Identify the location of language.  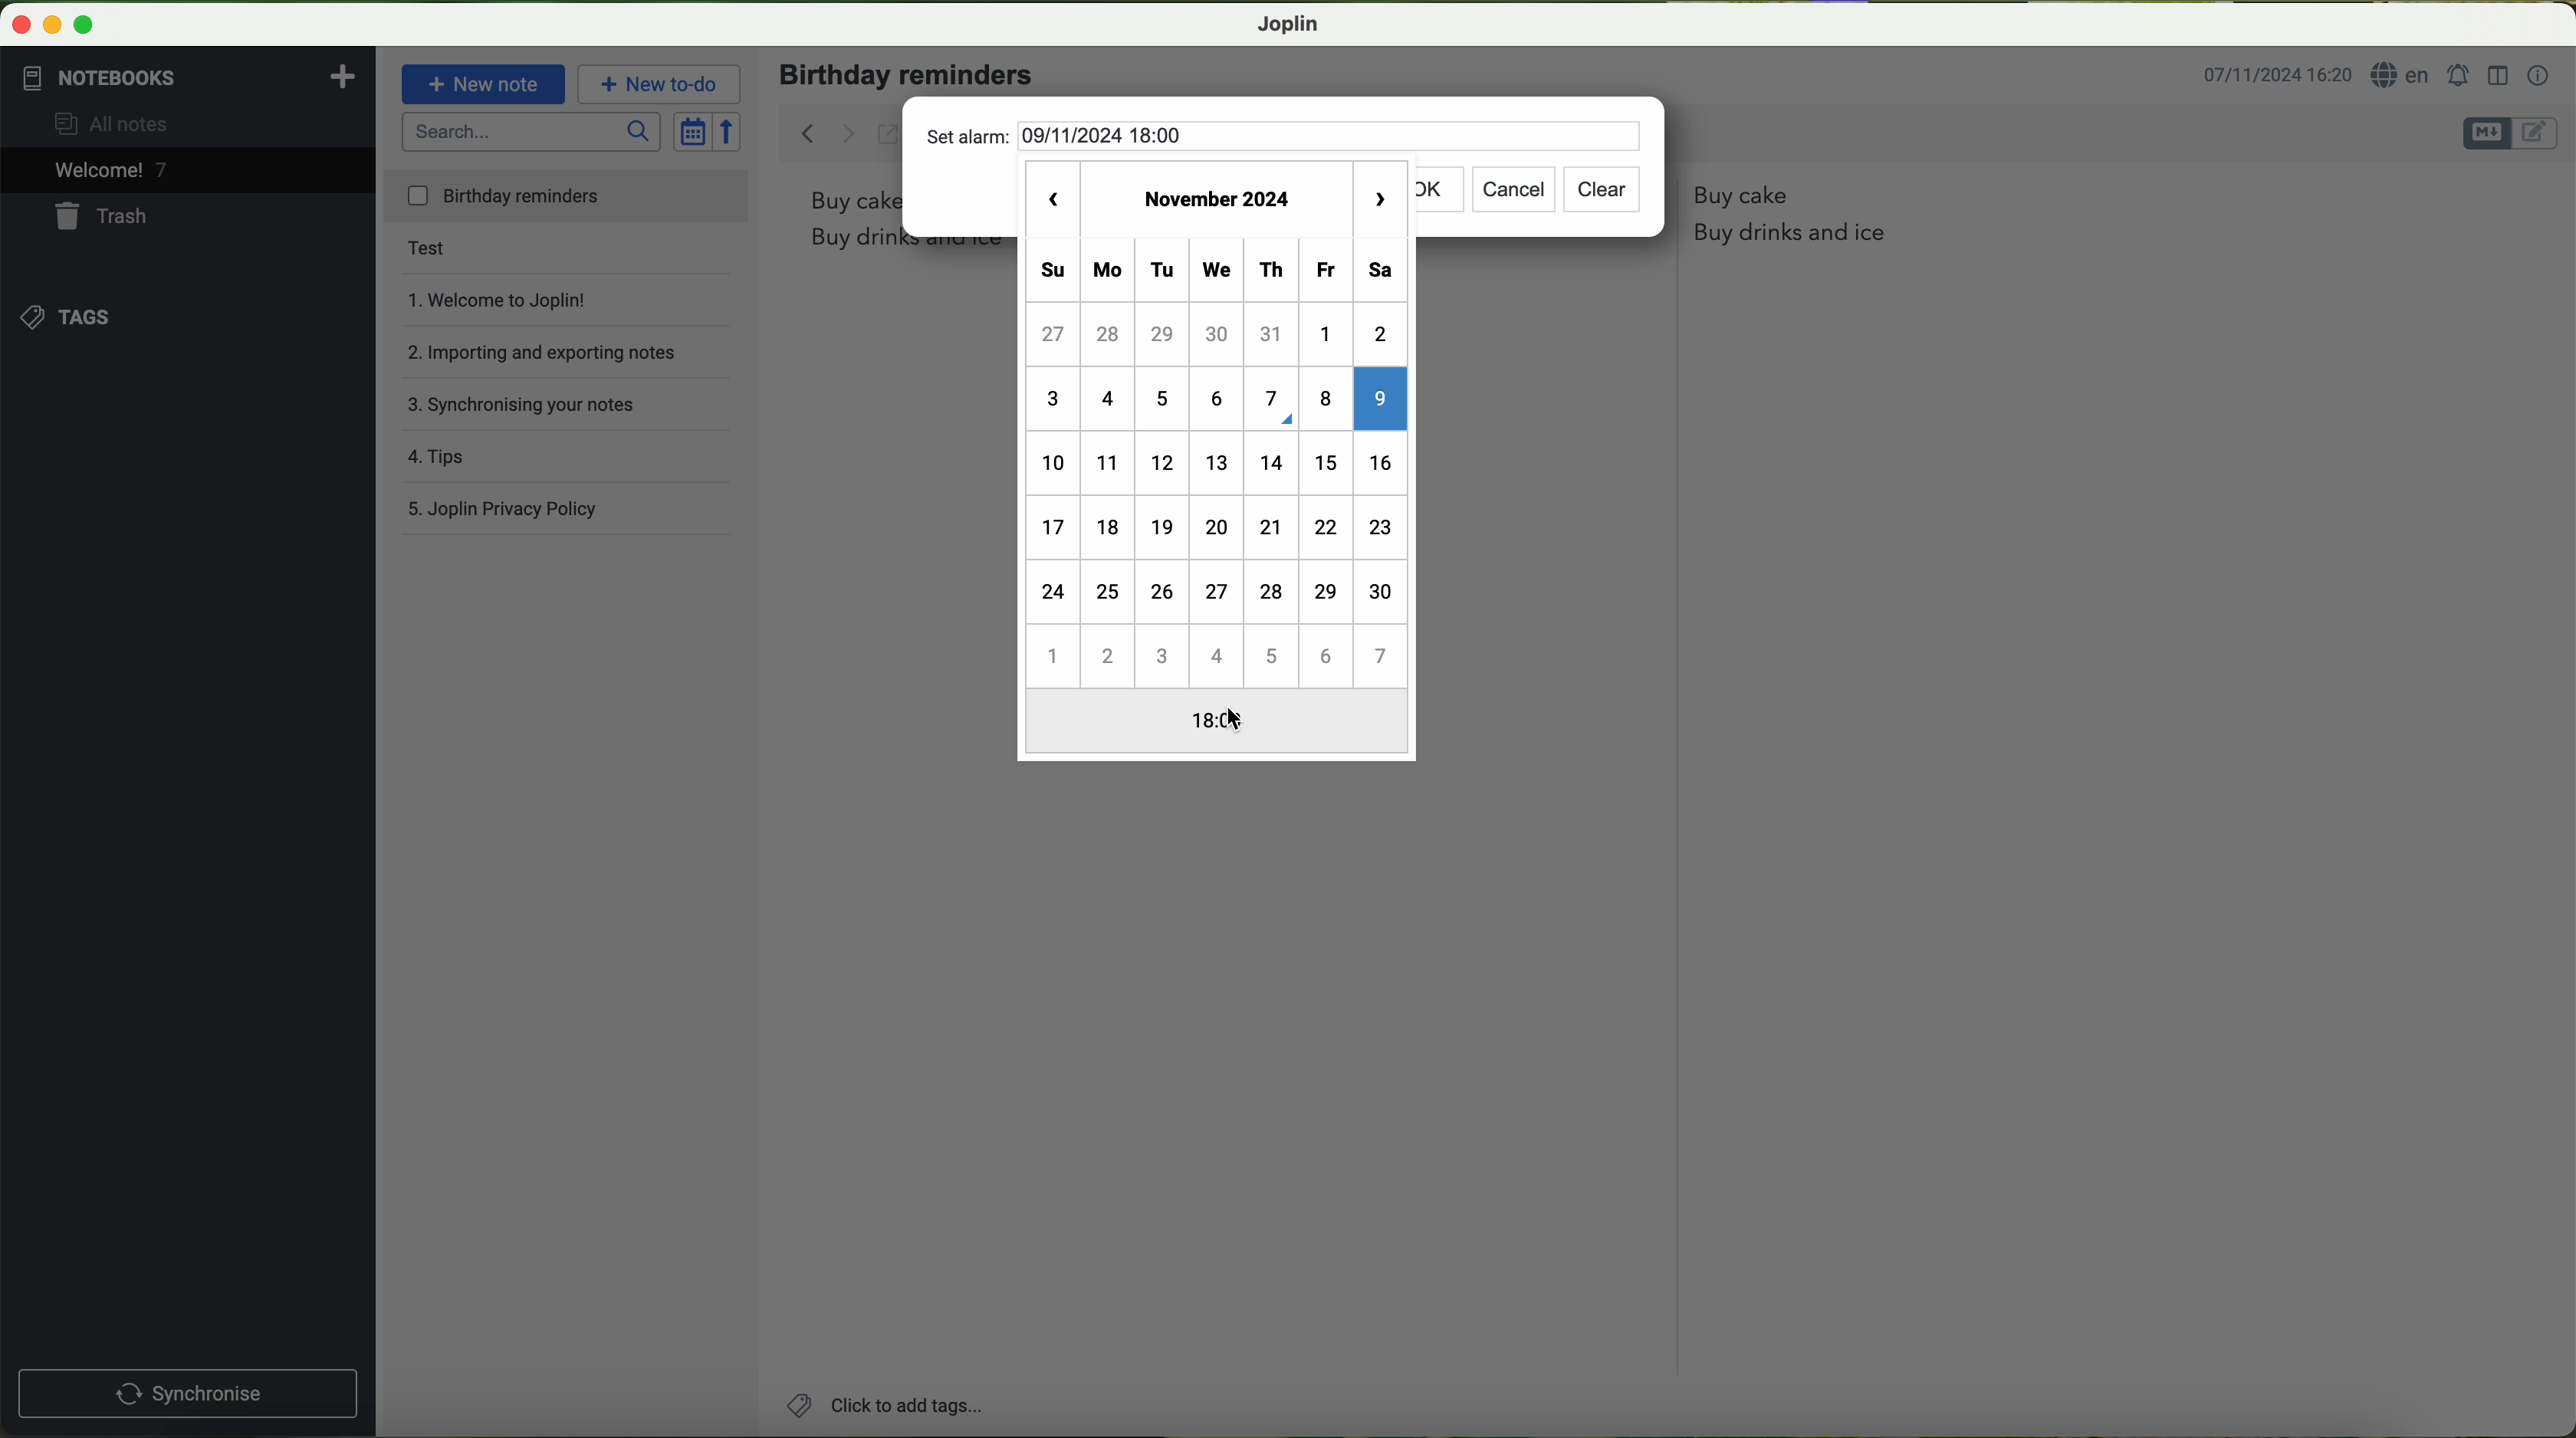
(2404, 77).